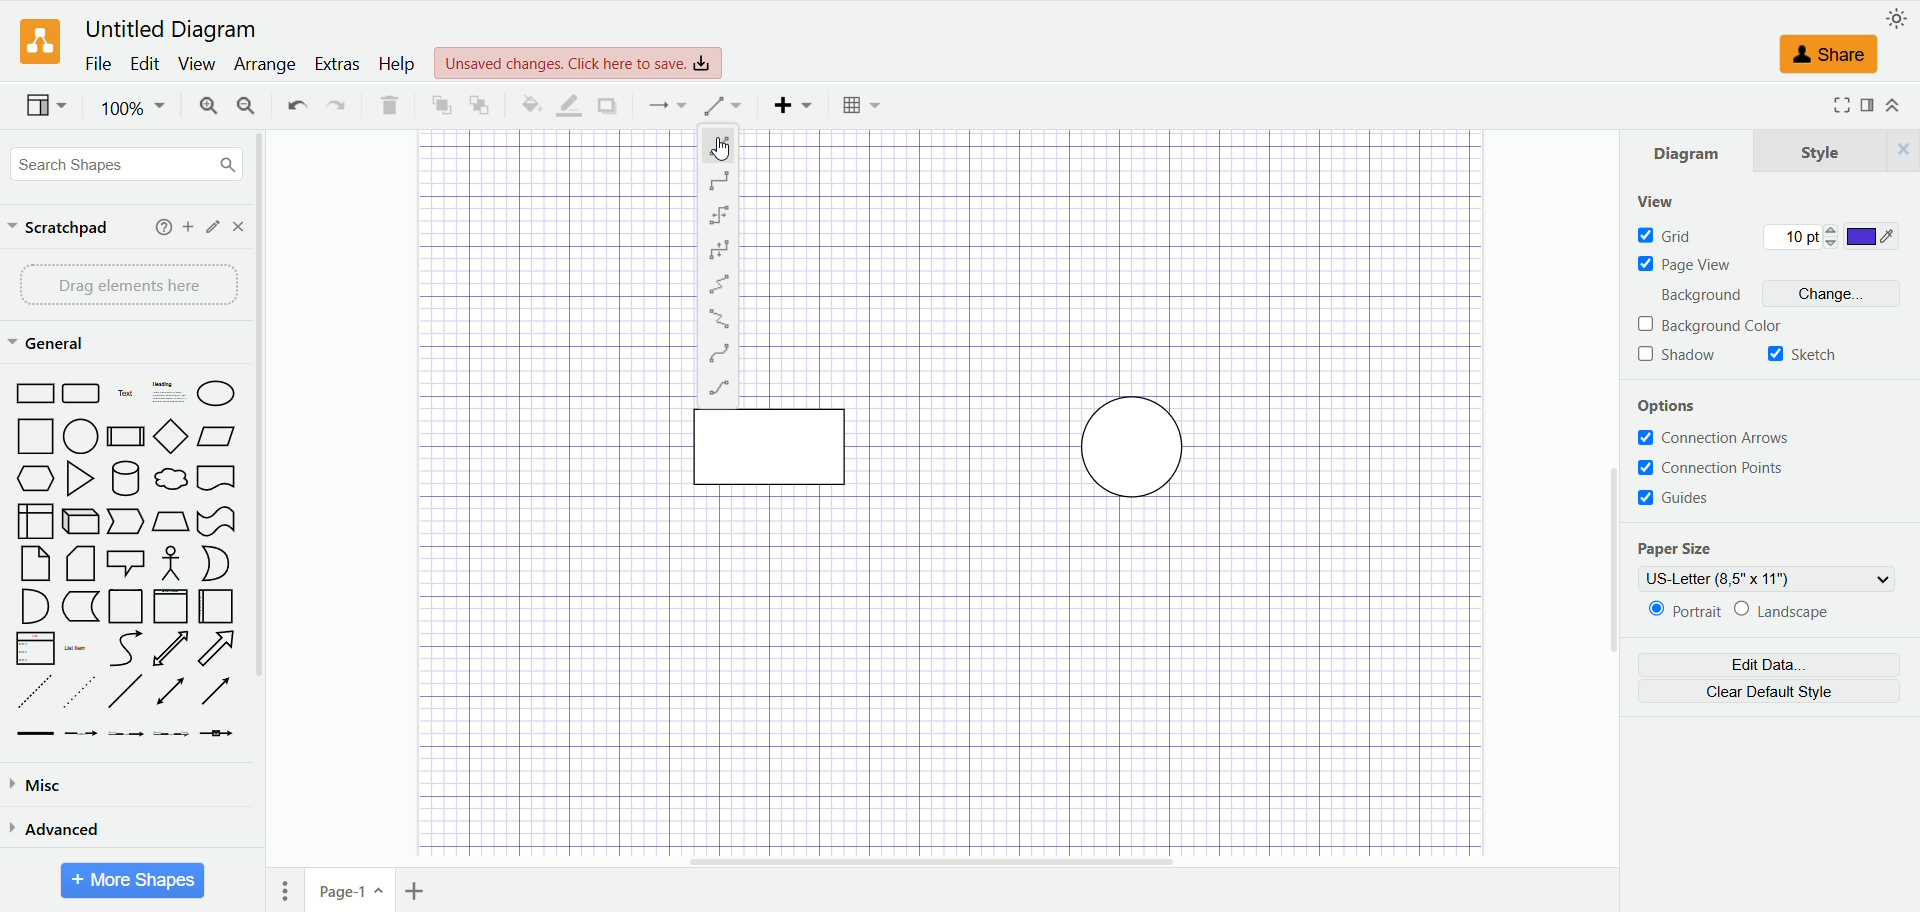 The height and width of the screenshot is (912, 1920). I want to click on Sparsely Dotted Line, so click(80, 691).